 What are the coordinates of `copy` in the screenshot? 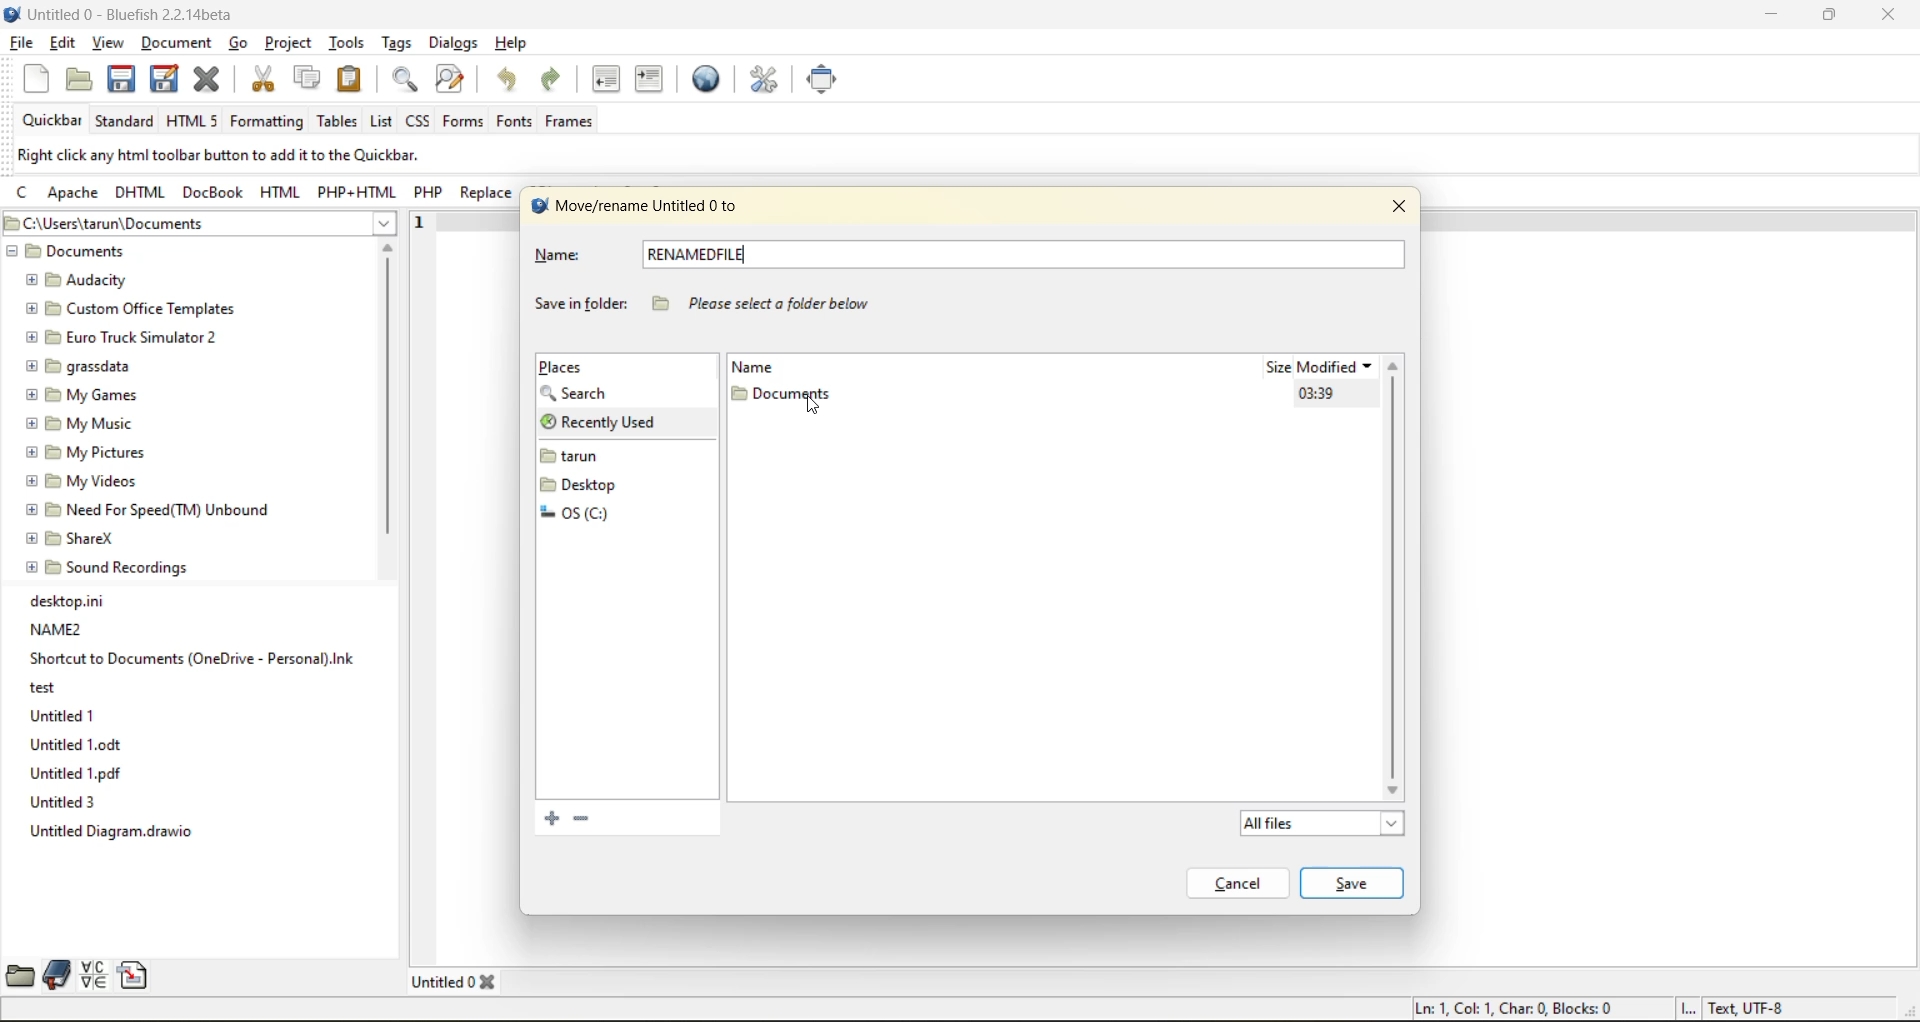 It's located at (307, 79).